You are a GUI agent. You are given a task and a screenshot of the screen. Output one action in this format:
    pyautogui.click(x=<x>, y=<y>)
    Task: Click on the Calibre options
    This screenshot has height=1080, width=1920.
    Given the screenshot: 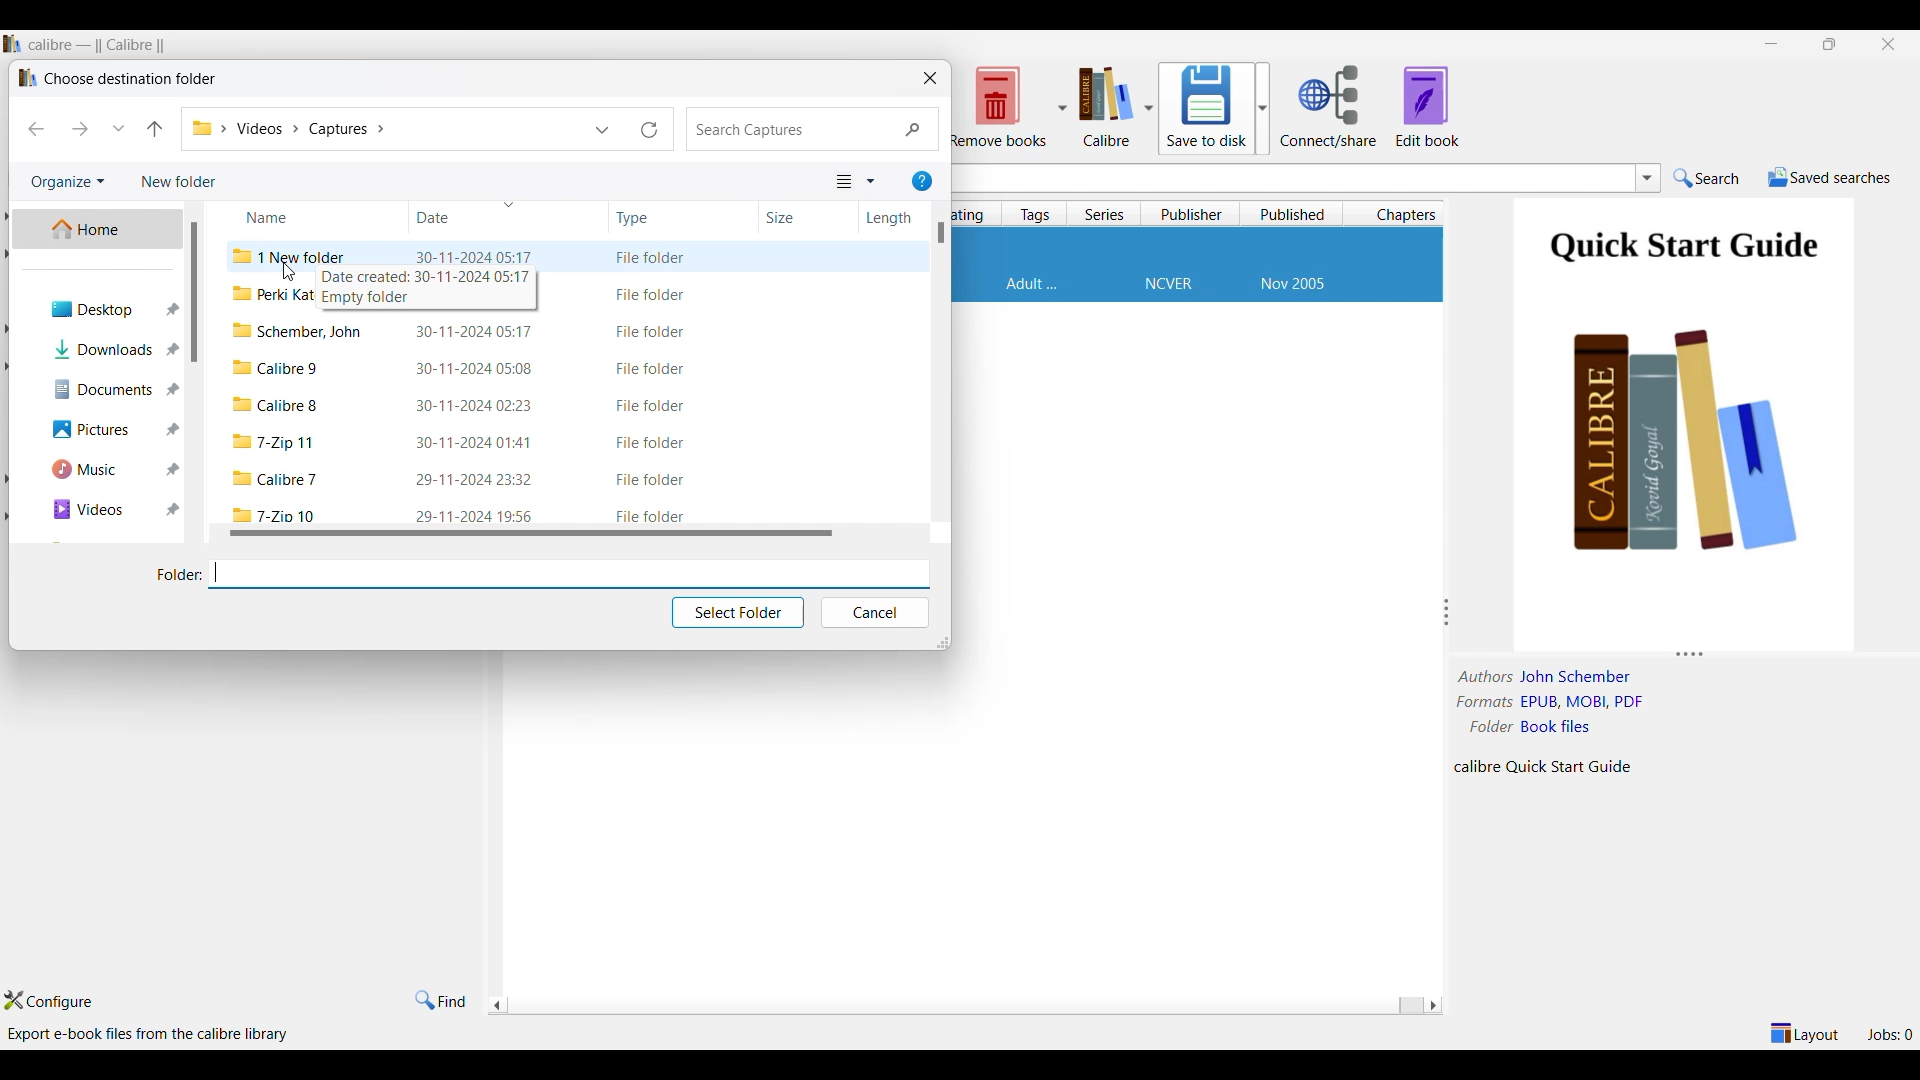 What is the action you would take?
    pyautogui.click(x=1116, y=106)
    